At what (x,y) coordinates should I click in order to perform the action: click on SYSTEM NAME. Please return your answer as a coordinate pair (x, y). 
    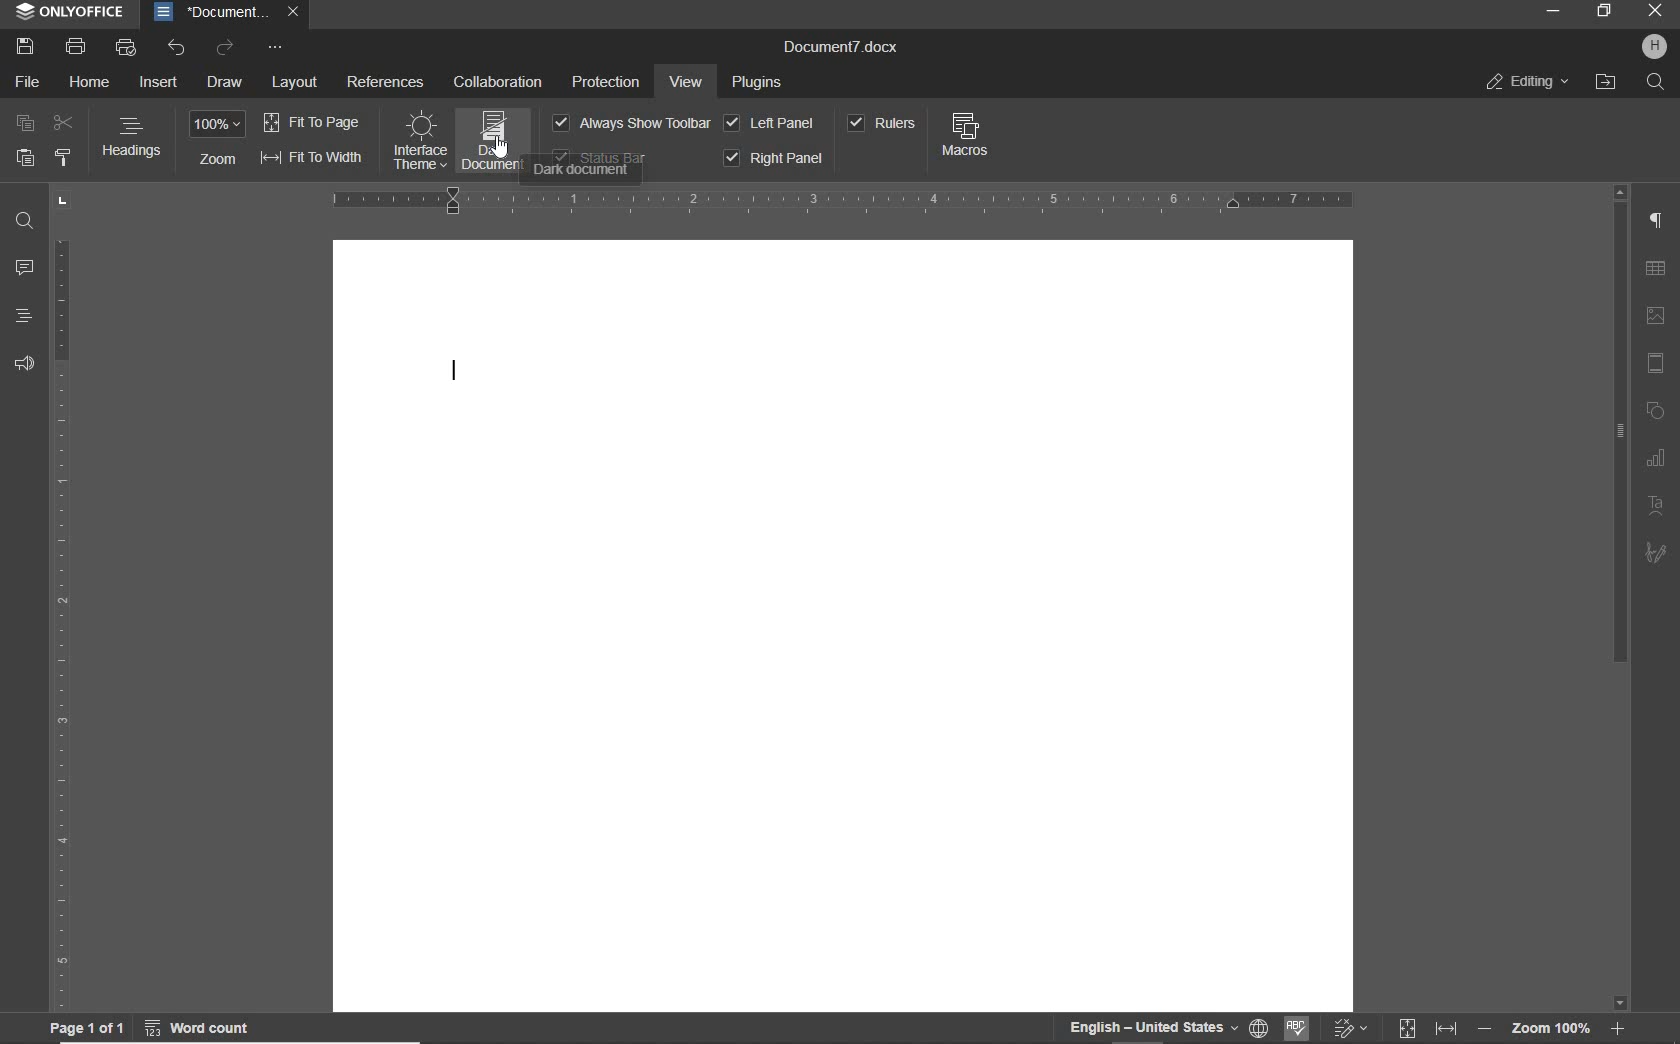
    Looking at the image, I should click on (66, 14).